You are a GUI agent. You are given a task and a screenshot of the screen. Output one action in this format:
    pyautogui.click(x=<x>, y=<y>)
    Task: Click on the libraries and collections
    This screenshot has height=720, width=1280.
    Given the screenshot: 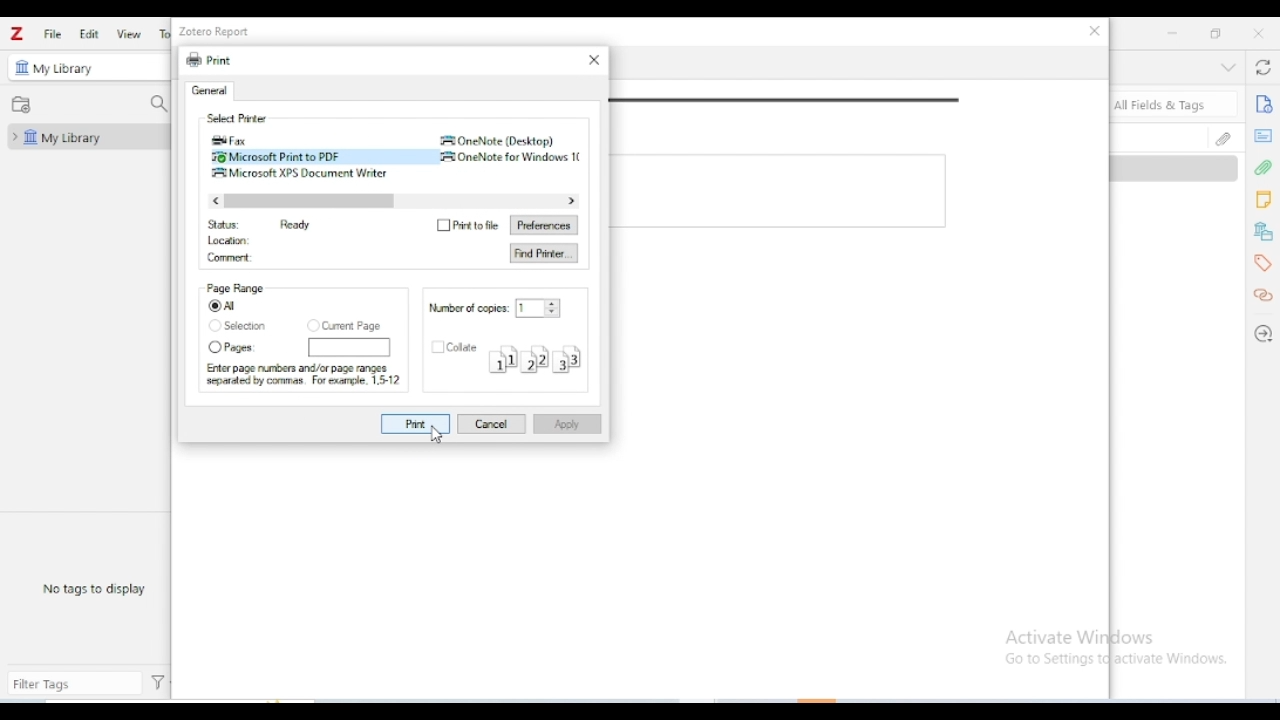 What is the action you would take?
    pyautogui.click(x=1264, y=232)
    